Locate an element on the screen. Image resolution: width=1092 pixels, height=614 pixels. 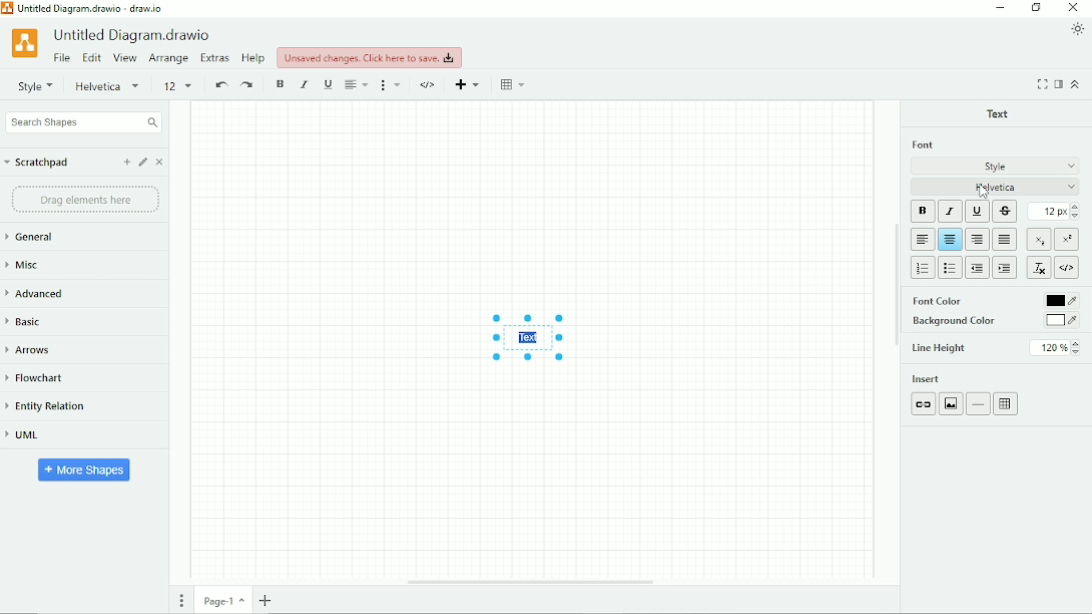
Table is located at coordinates (512, 84).